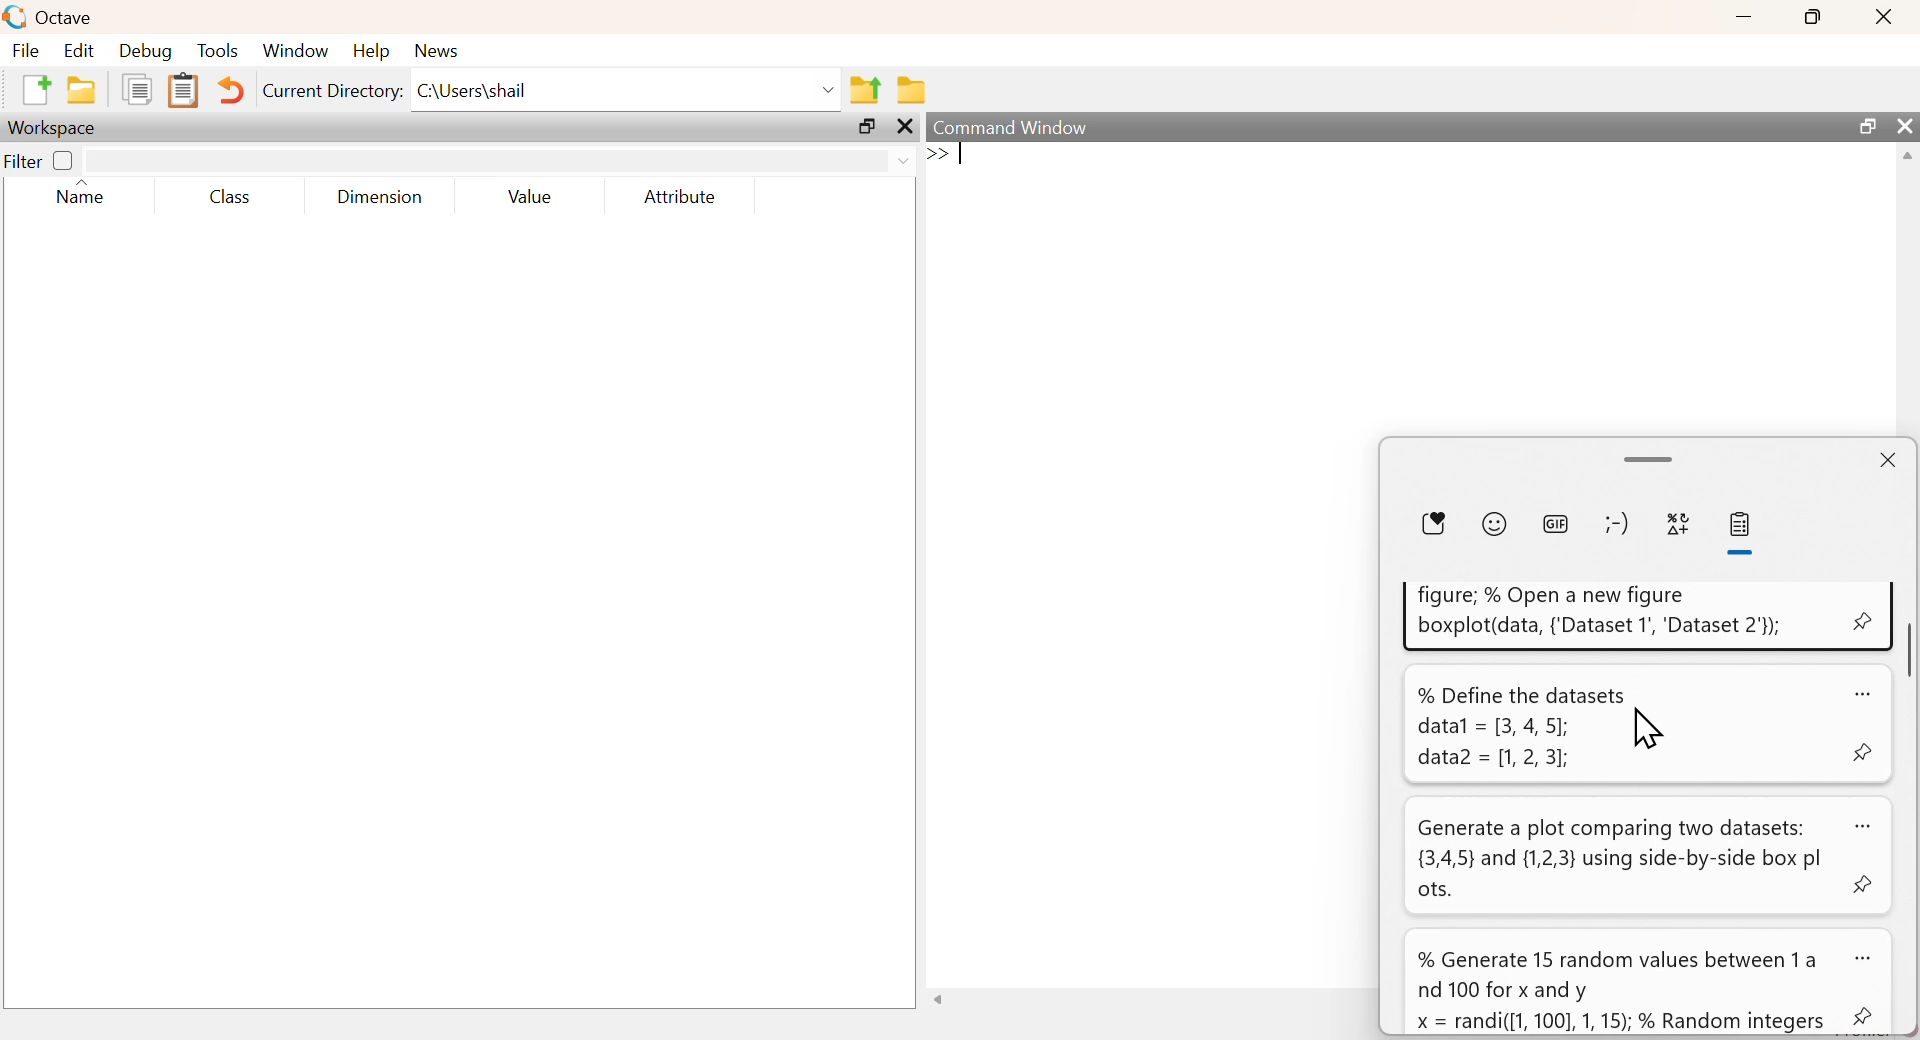  Describe the element at coordinates (1496, 522) in the screenshot. I see `Emoji` at that location.